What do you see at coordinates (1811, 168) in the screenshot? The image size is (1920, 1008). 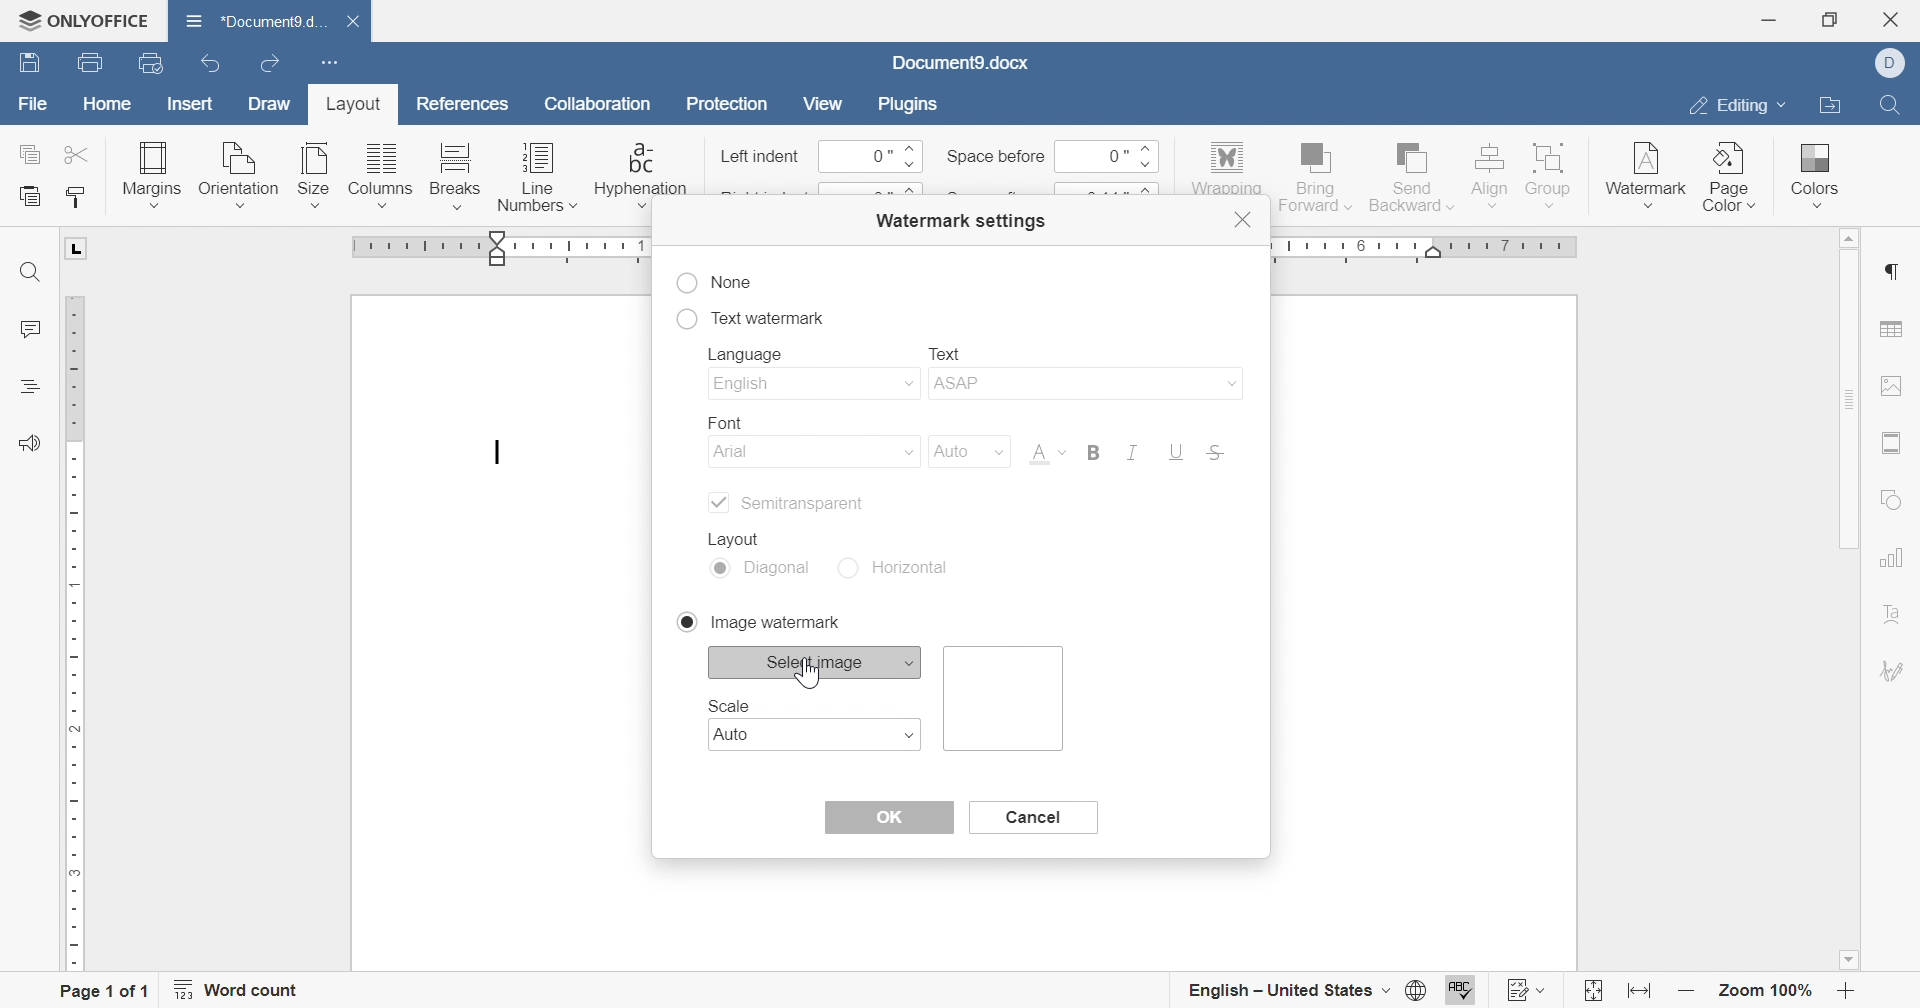 I see `colors` at bounding box center [1811, 168].